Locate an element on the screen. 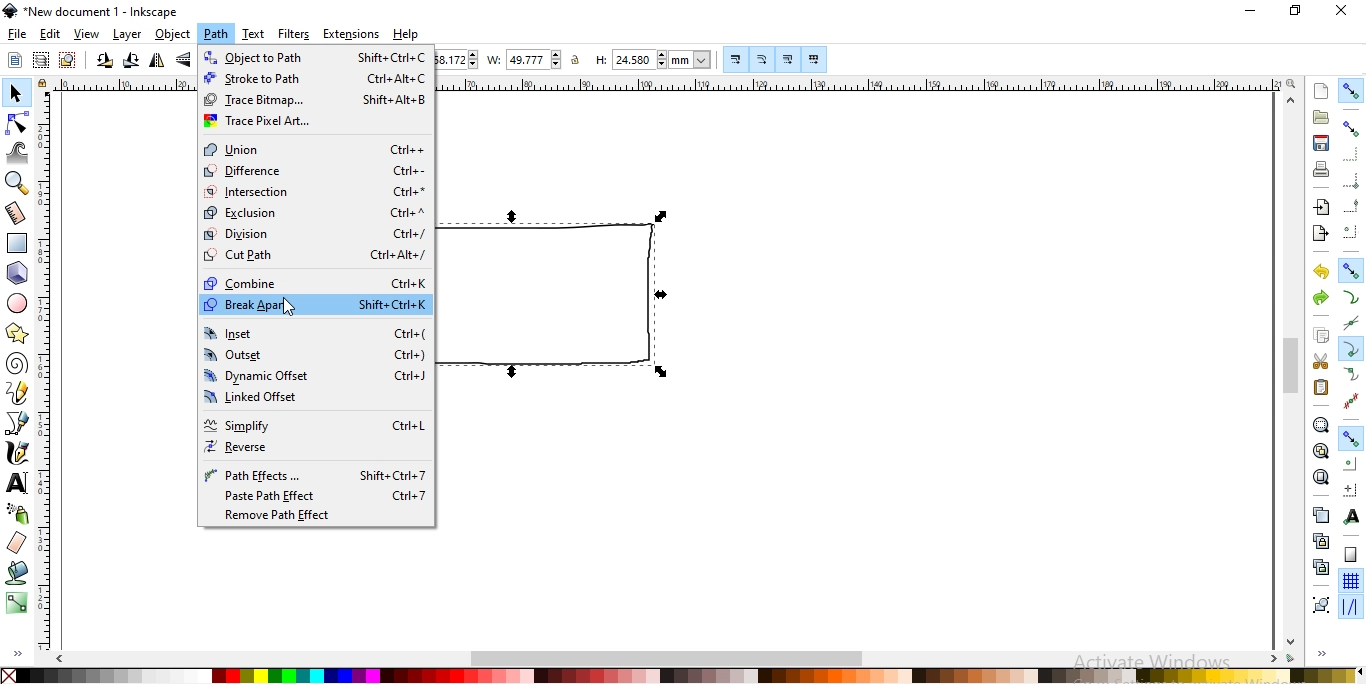  move patterns is located at coordinates (817, 59).